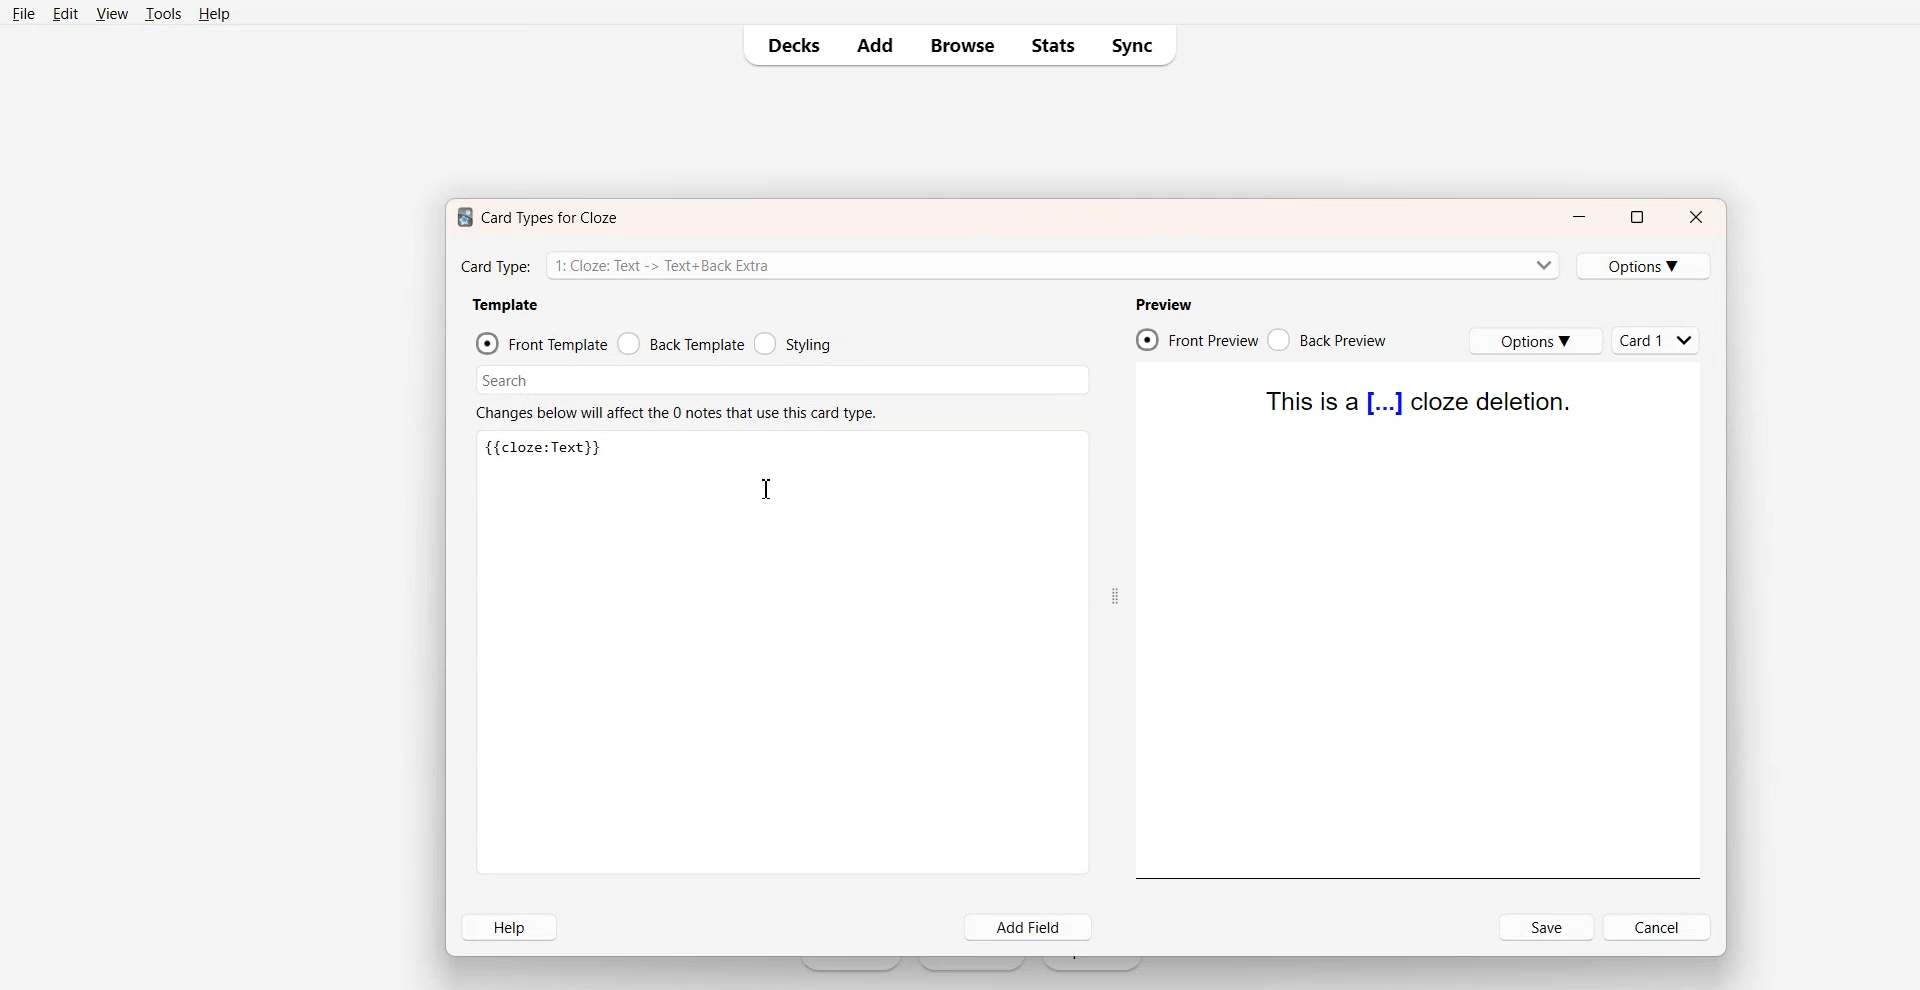 This screenshot has width=1920, height=990. Describe the element at coordinates (787, 45) in the screenshot. I see `Decks` at that location.